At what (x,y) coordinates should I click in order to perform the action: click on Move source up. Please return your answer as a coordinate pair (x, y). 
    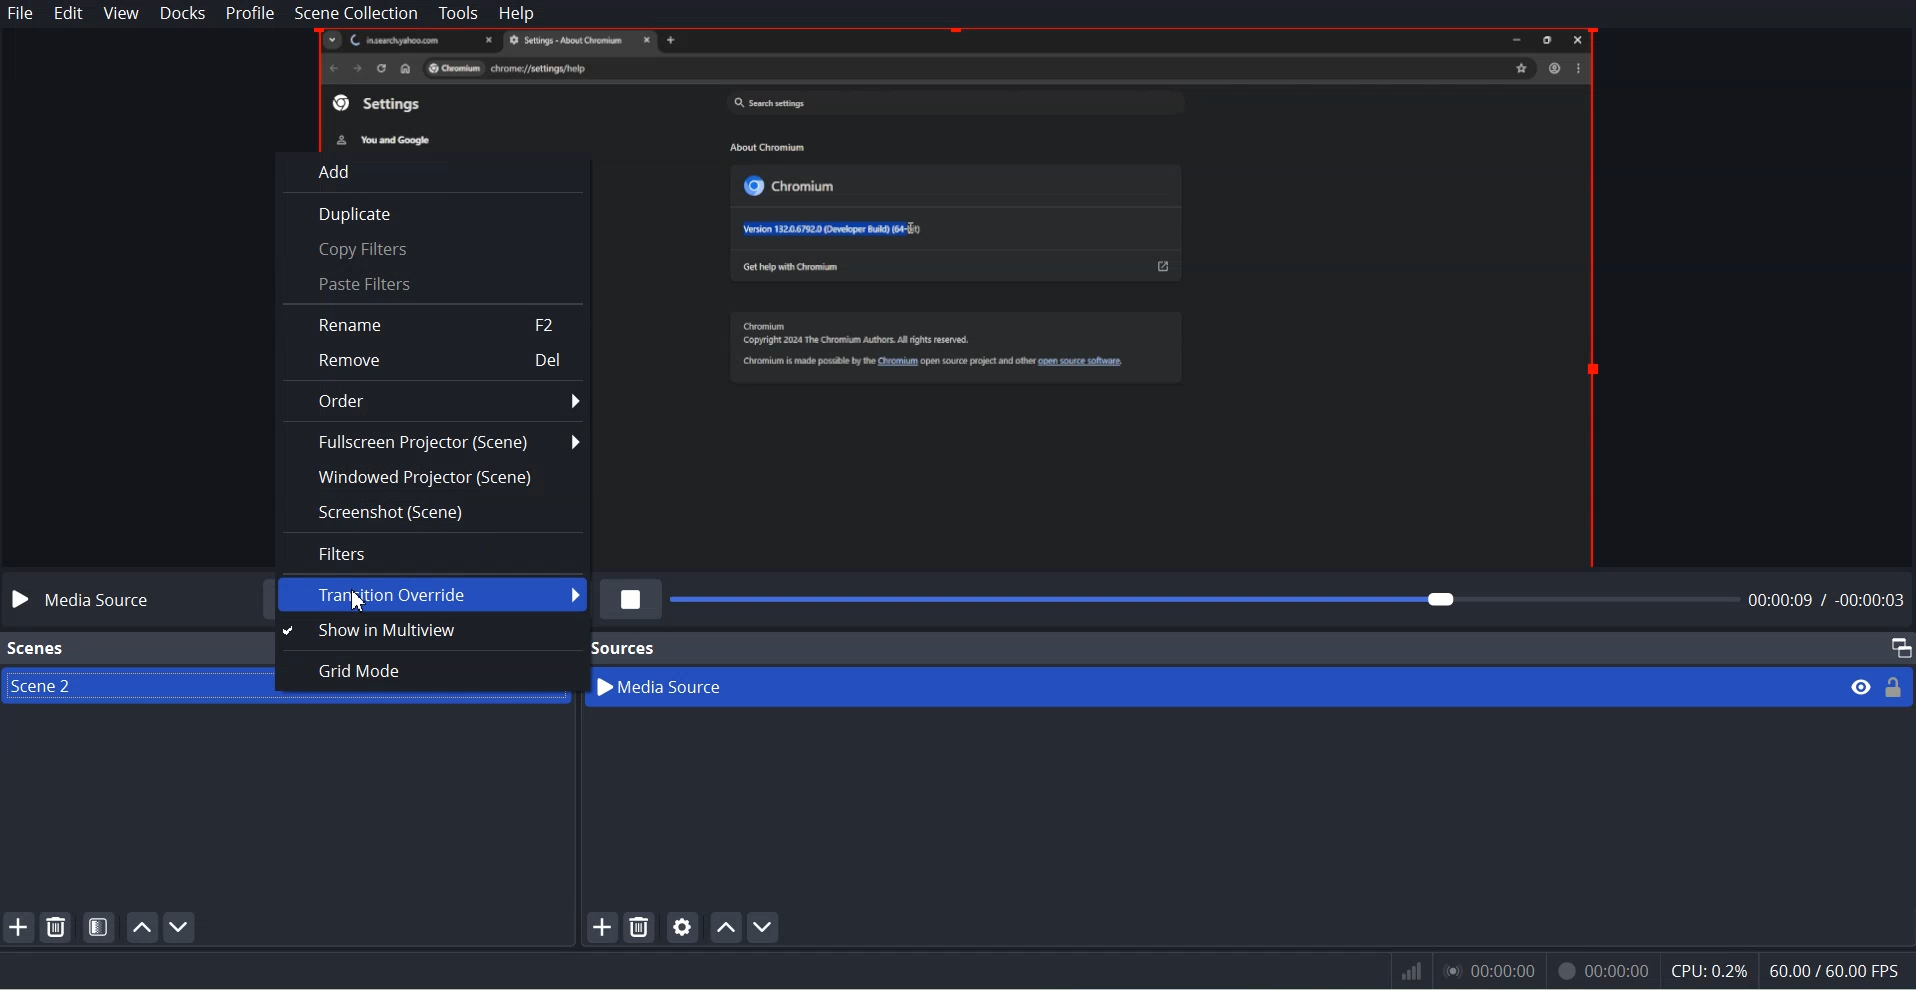
    Looking at the image, I should click on (726, 926).